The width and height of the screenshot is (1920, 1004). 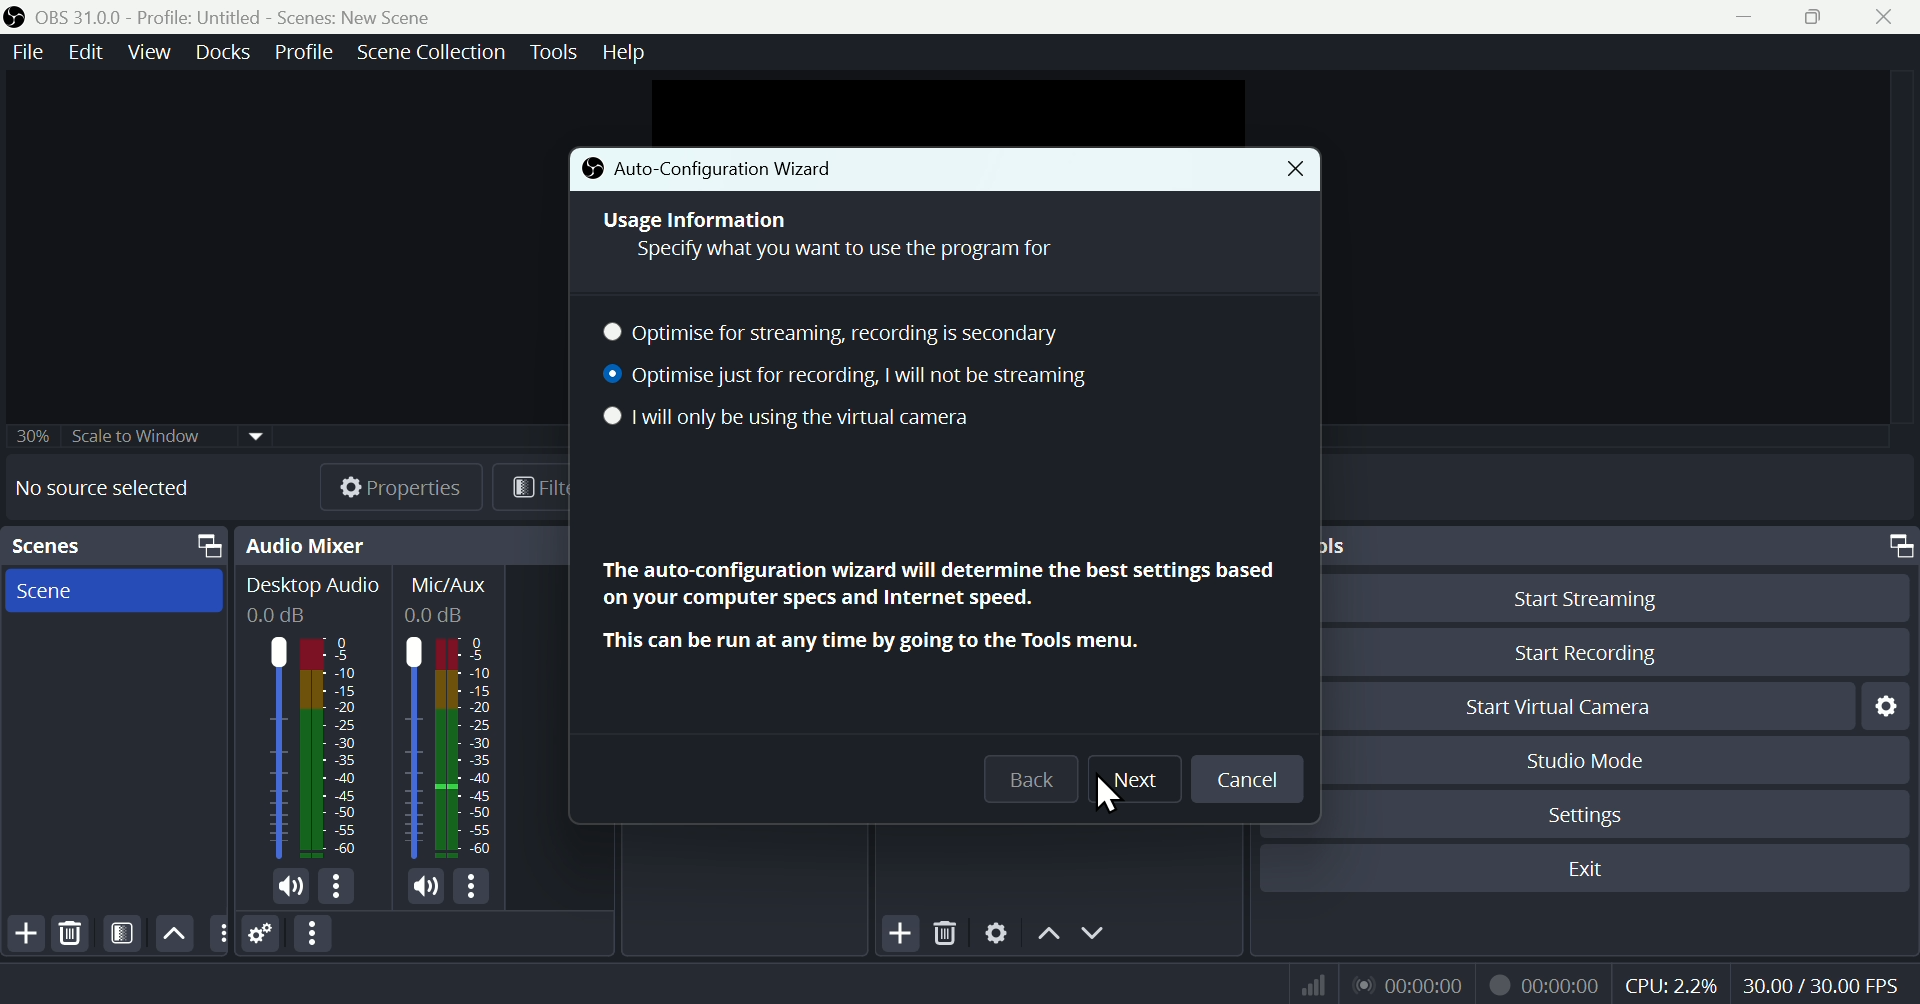 What do you see at coordinates (1614, 595) in the screenshot?
I see `Start Streaming` at bounding box center [1614, 595].